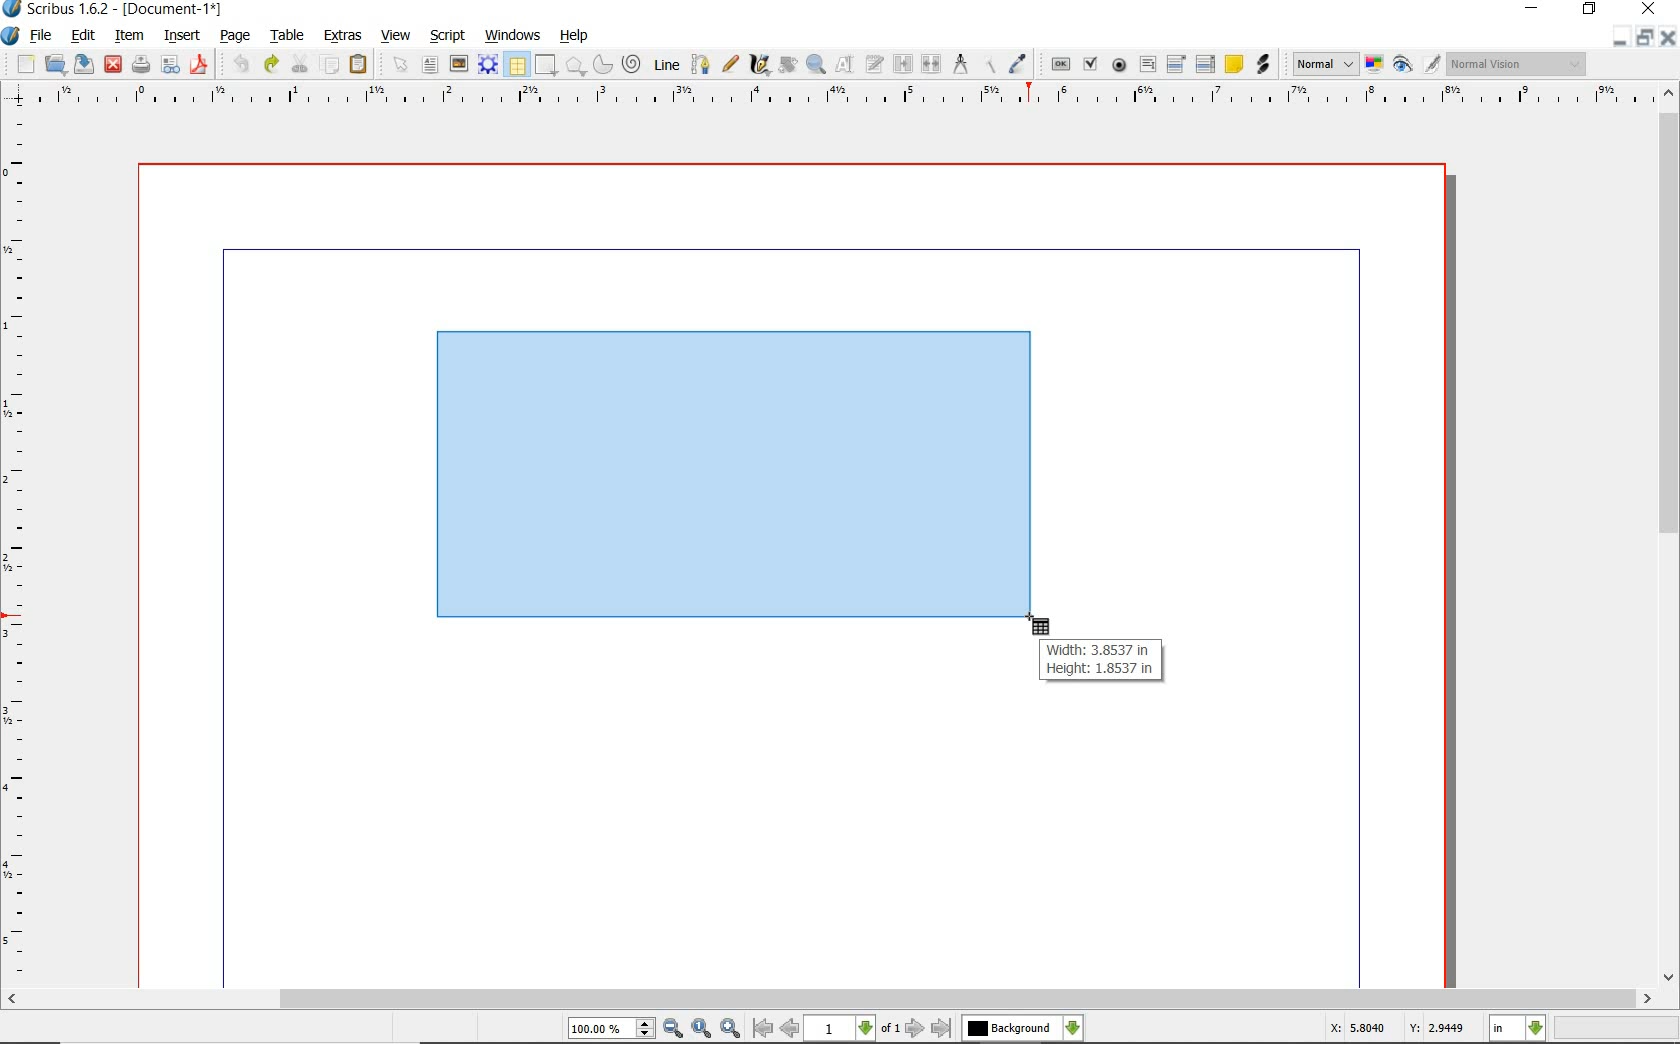 The image size is (1680, 1044). Describe the element at coordinates (733, 480) in the screenshot. I see `drawing table` at that location.